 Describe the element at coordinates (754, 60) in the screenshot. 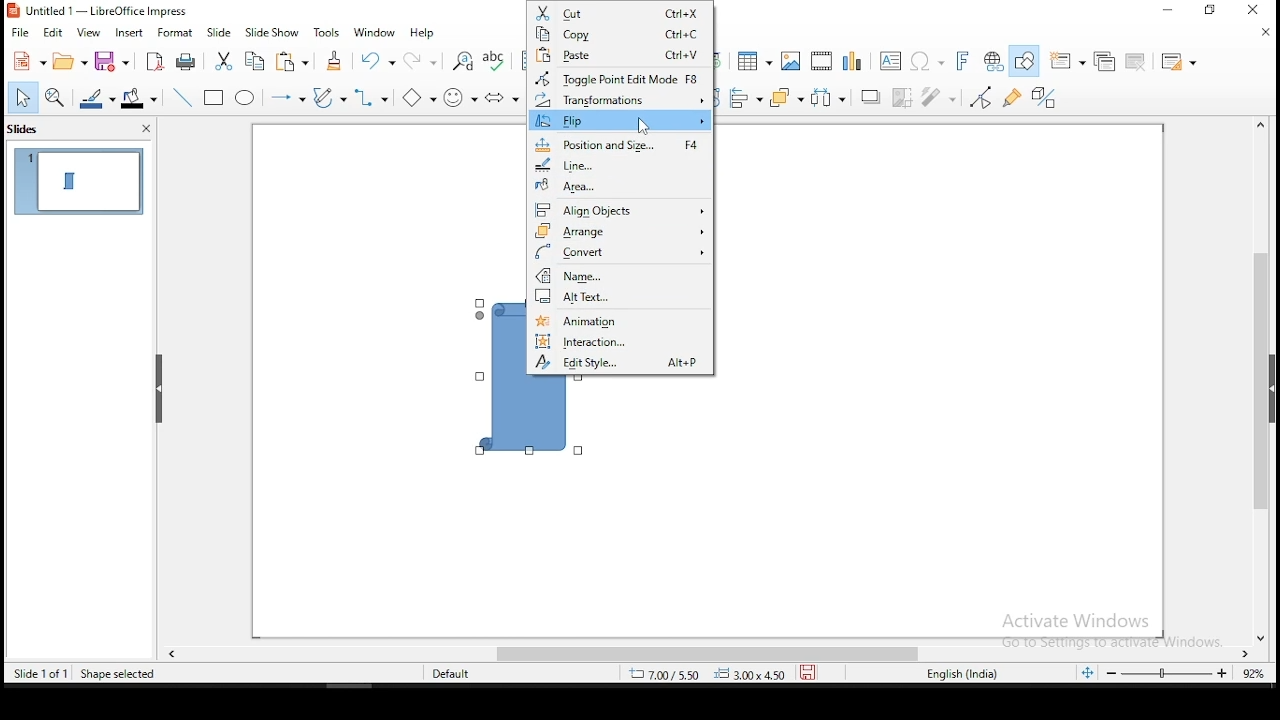

I see `table` at that location.